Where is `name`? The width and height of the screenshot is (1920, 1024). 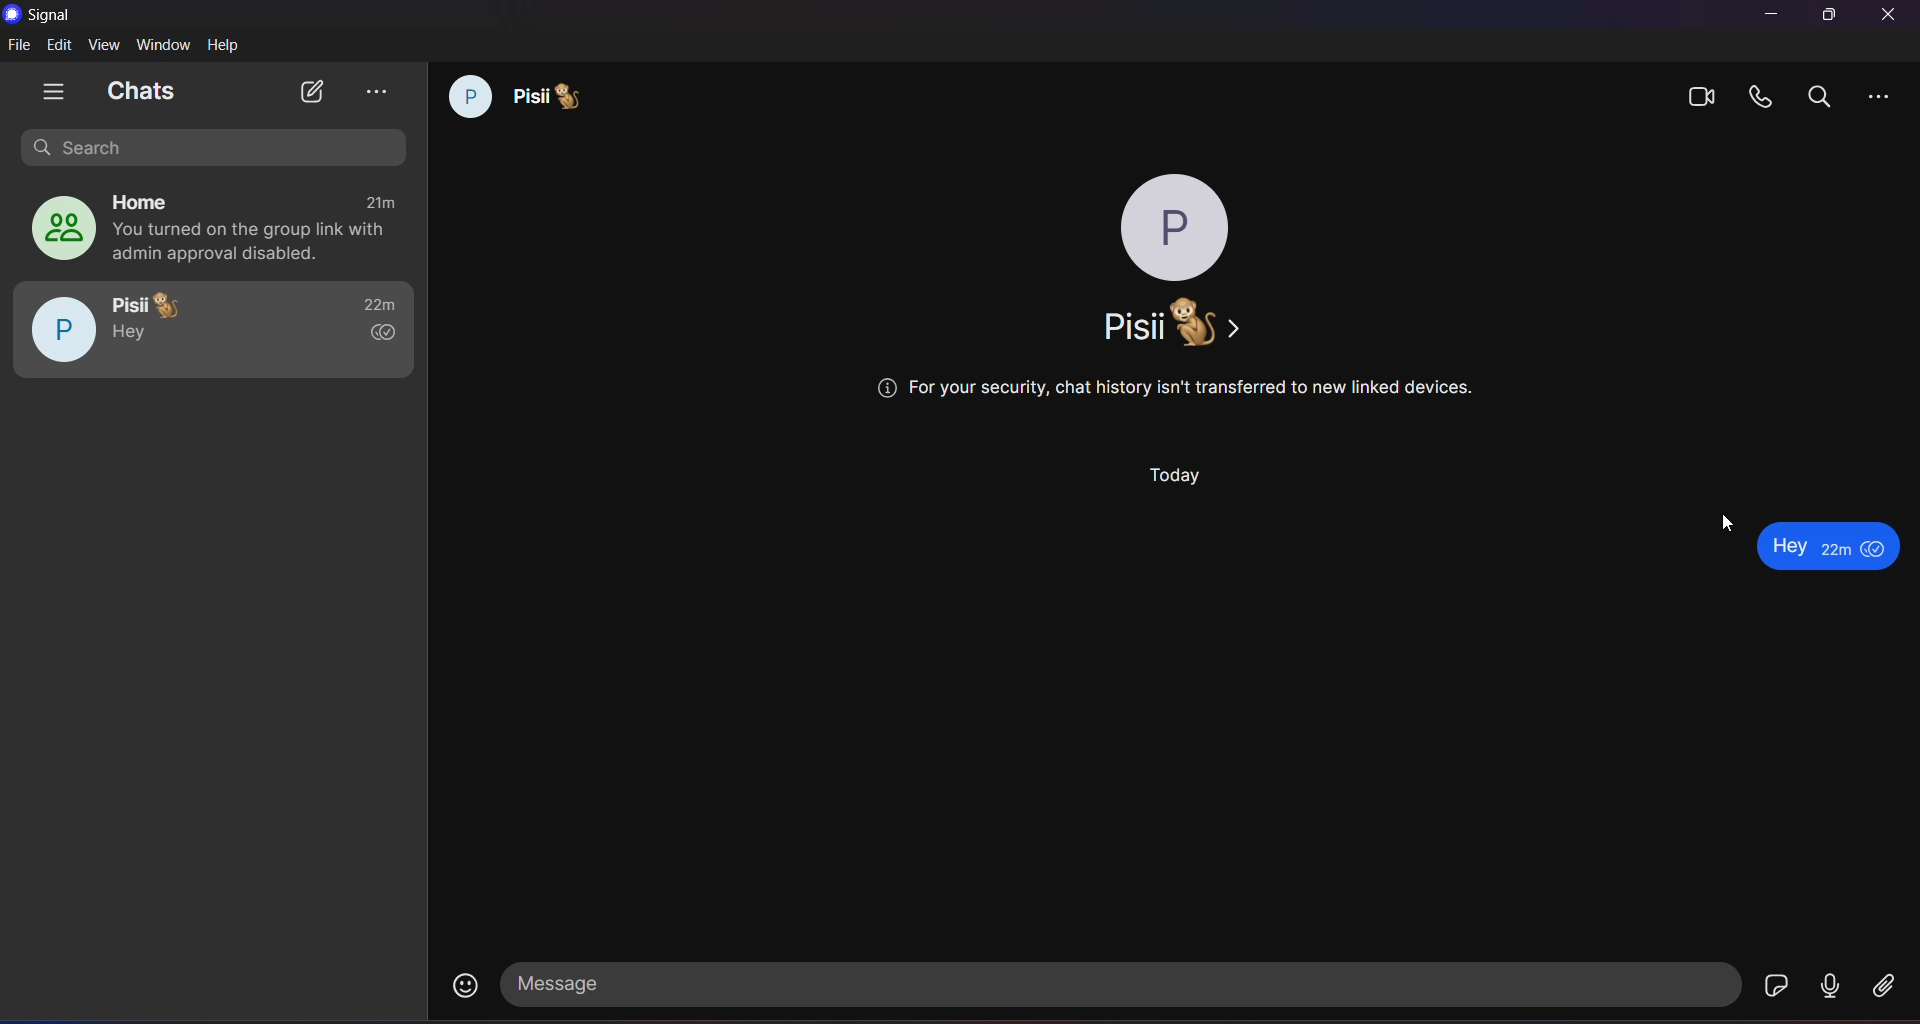 name is located at coordinates (1165, 323).